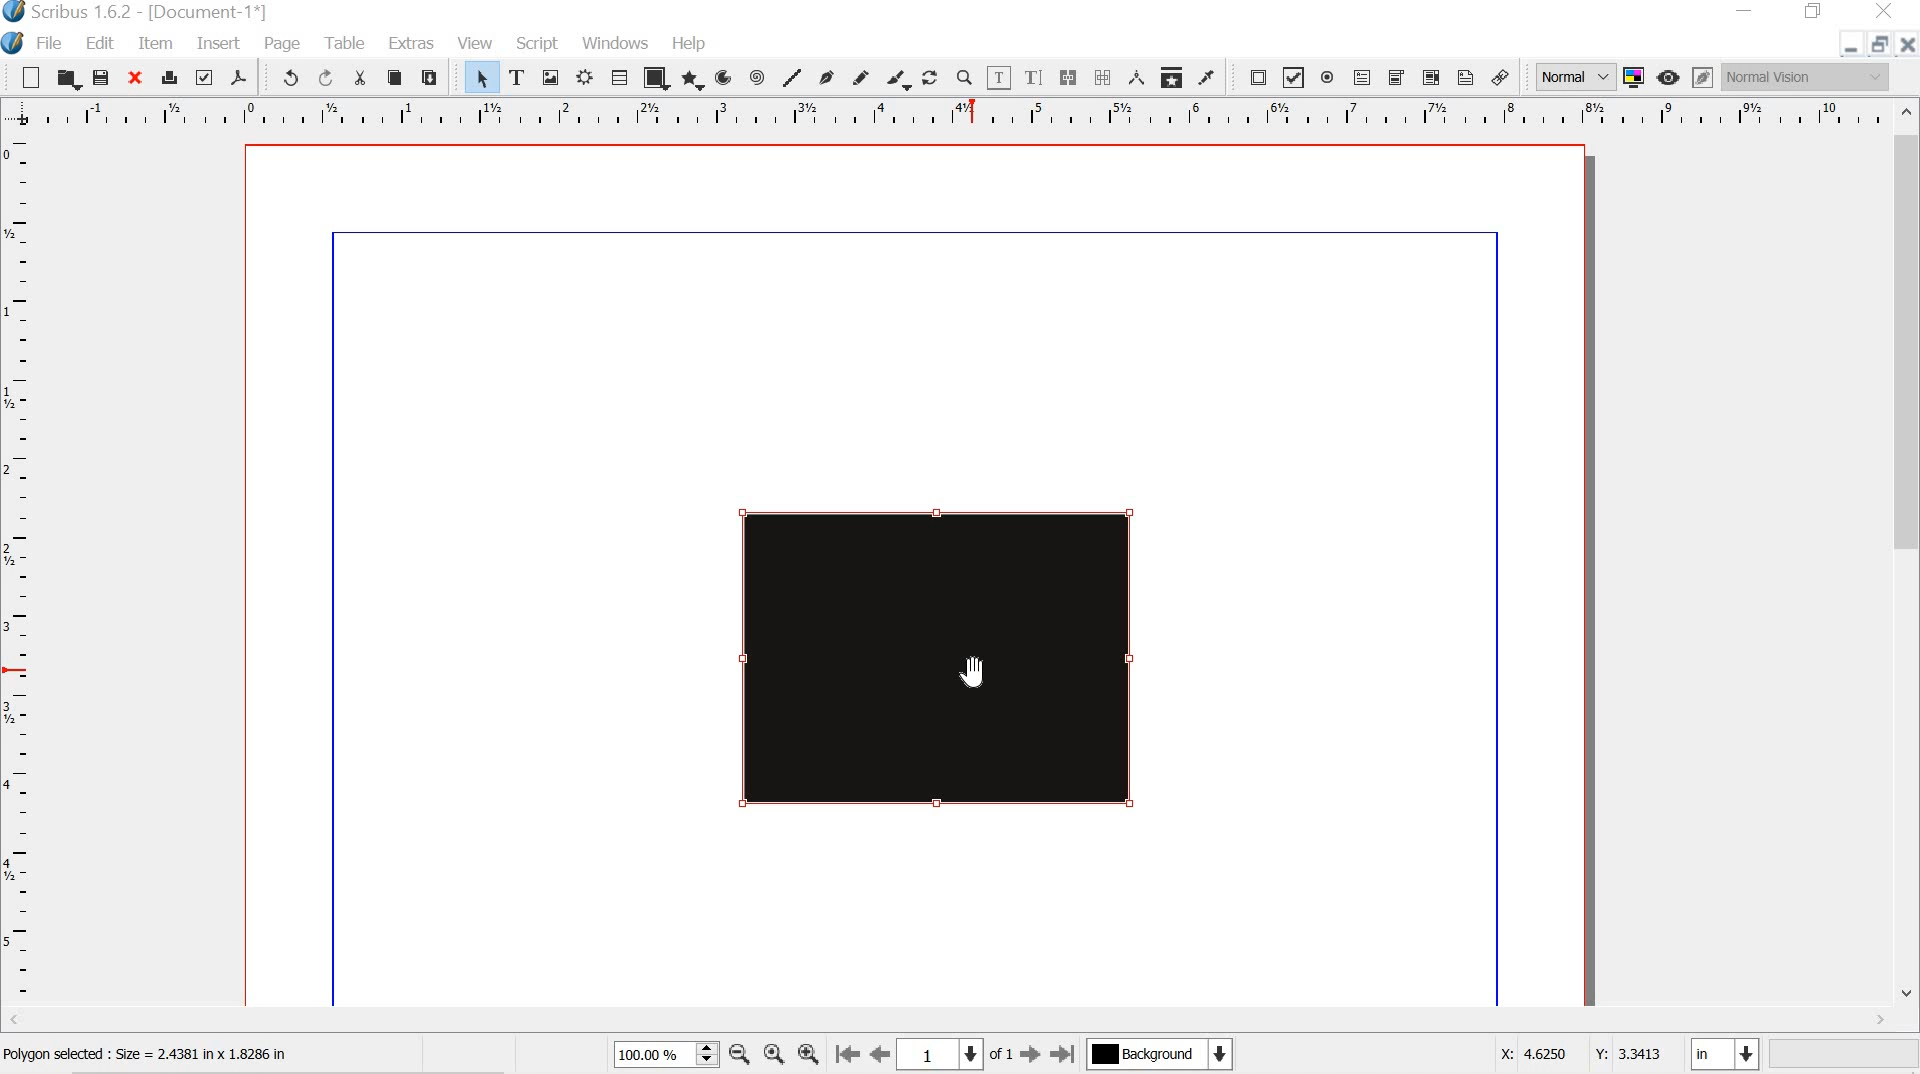 The width and height of the screenshot is (1920, 1074). I want to click on preflight verifier, so click(202, 77).